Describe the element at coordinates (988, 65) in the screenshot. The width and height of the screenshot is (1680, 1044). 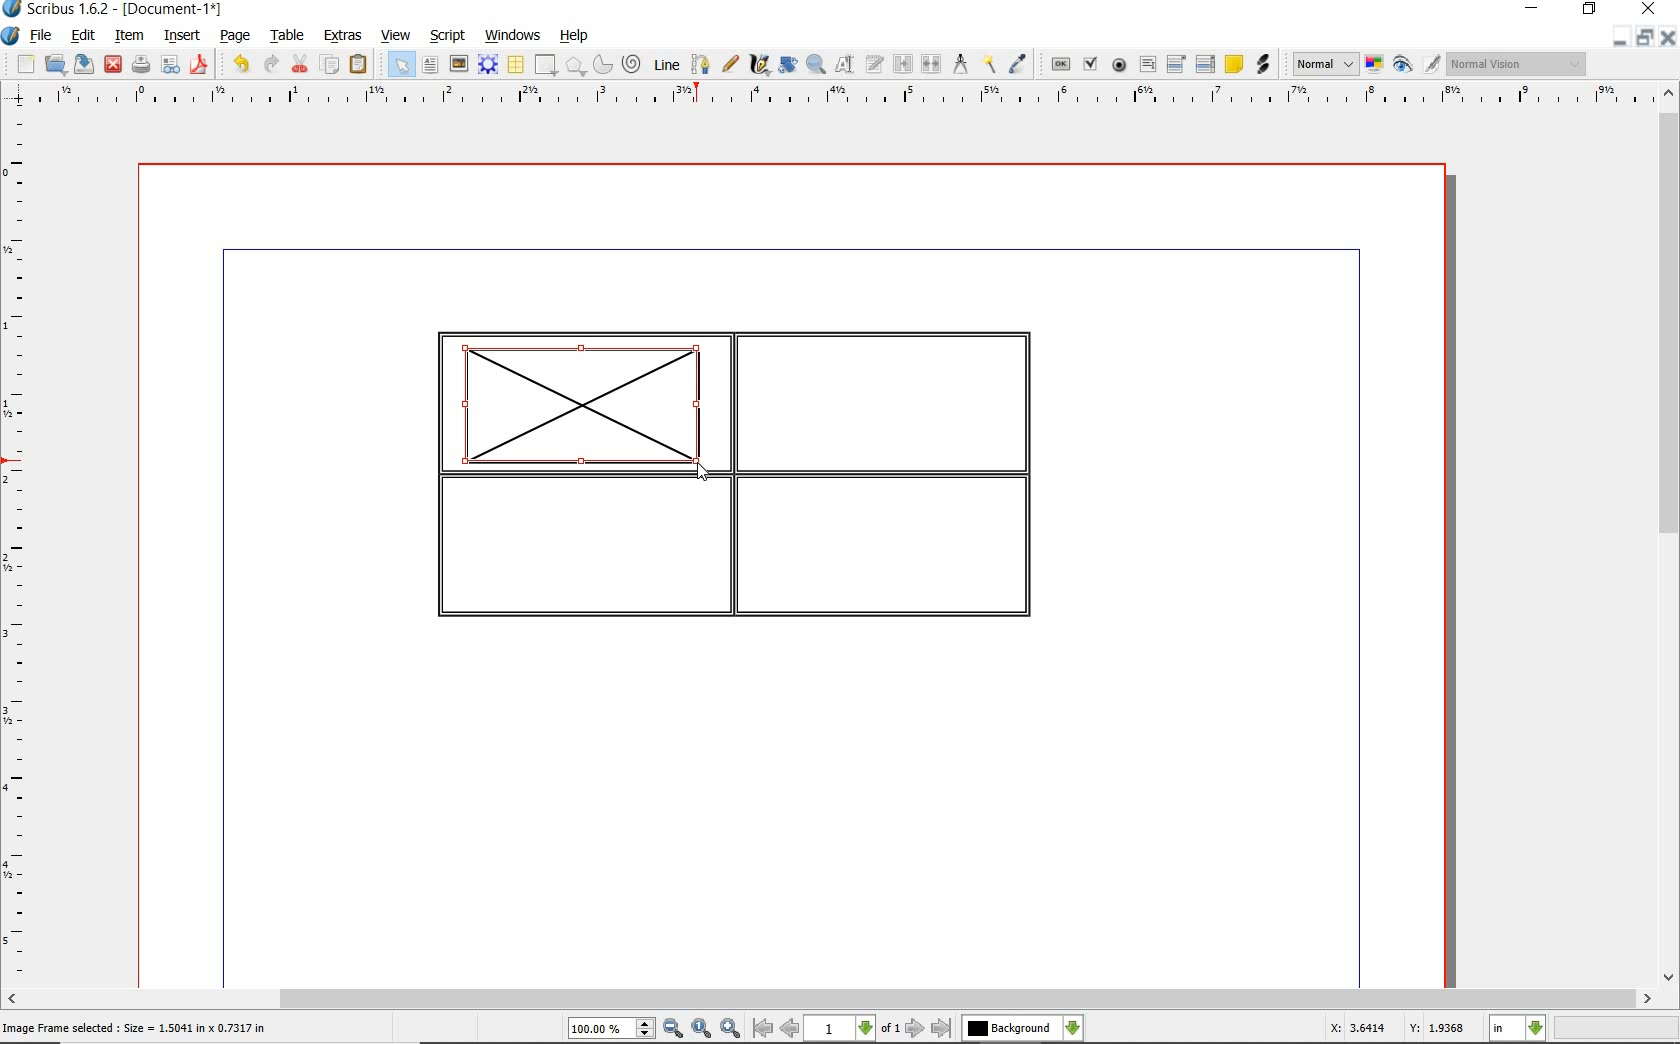
I see `copy item properties` at that location.